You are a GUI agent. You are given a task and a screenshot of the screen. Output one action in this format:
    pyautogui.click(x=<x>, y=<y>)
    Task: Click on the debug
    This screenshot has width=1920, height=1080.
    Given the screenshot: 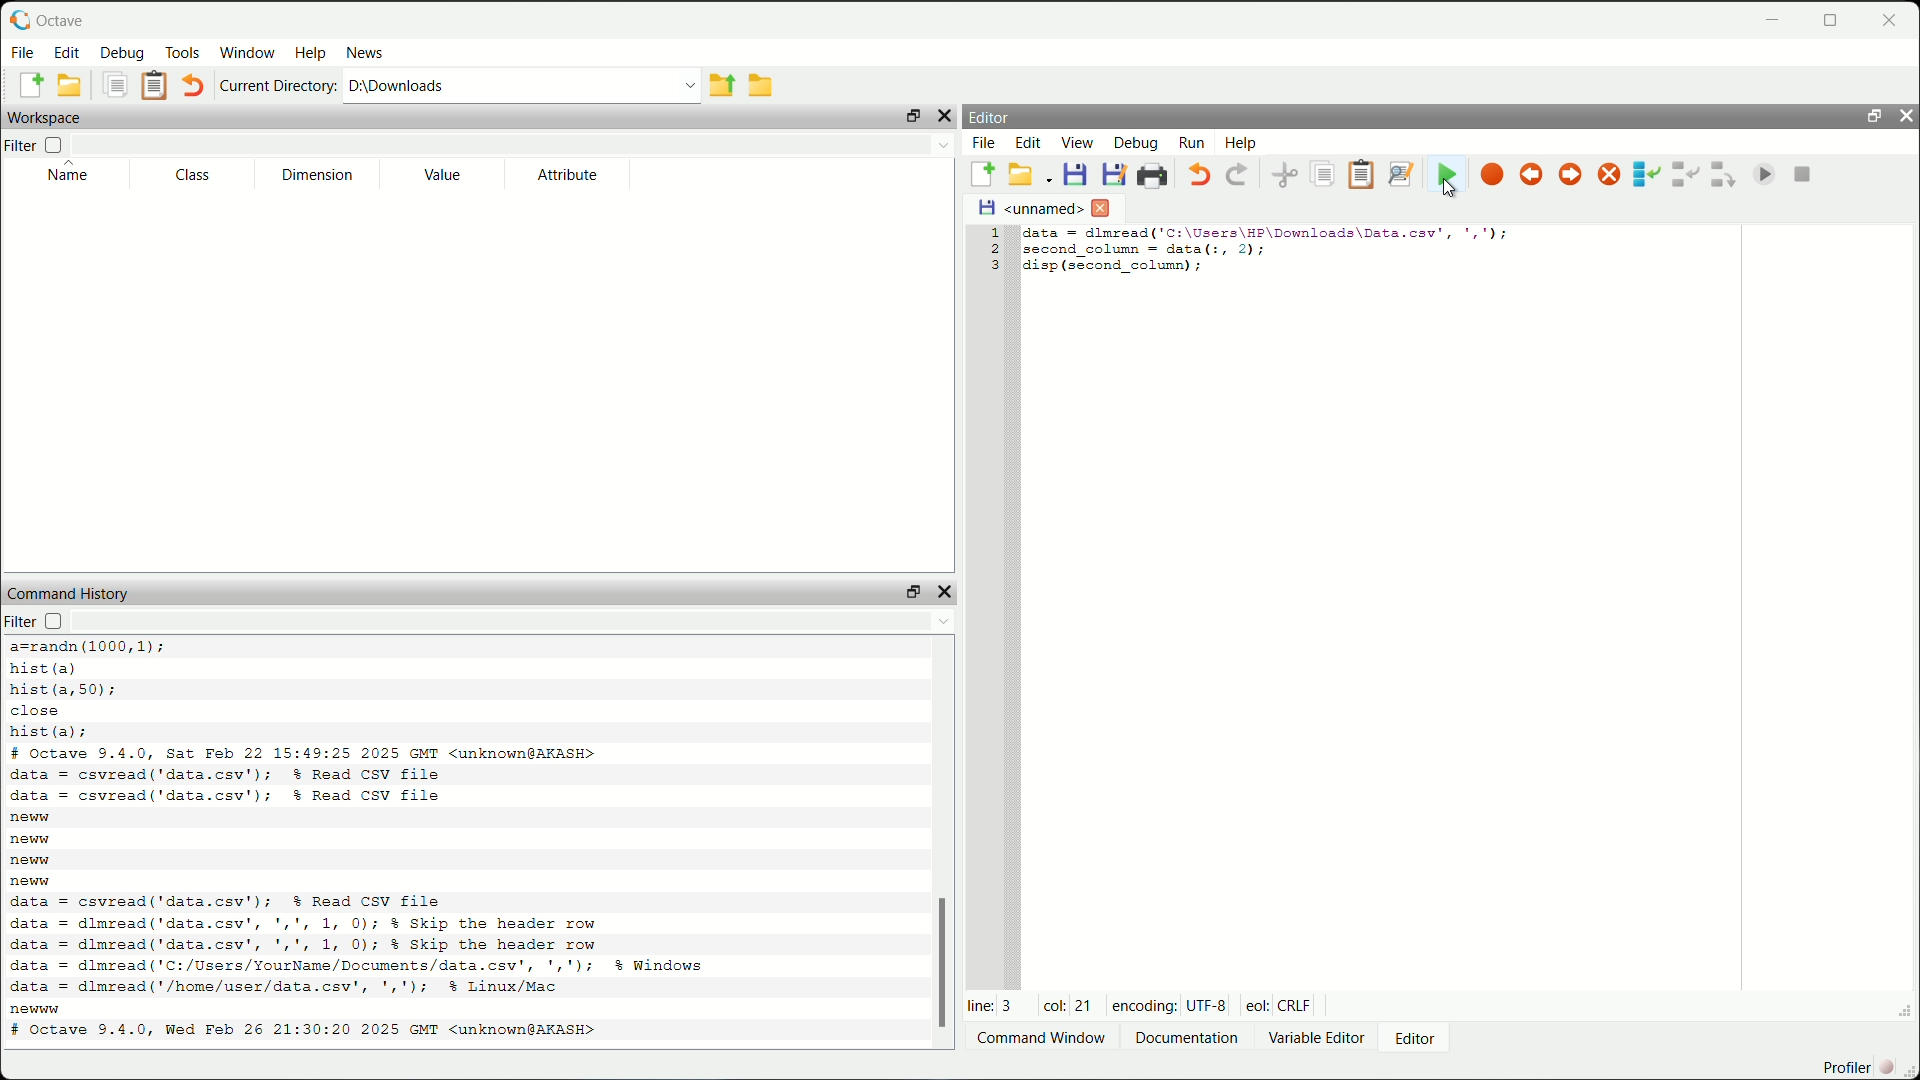 What is the action you would take?
    pyautogui.click(x=1132, y=142)
    